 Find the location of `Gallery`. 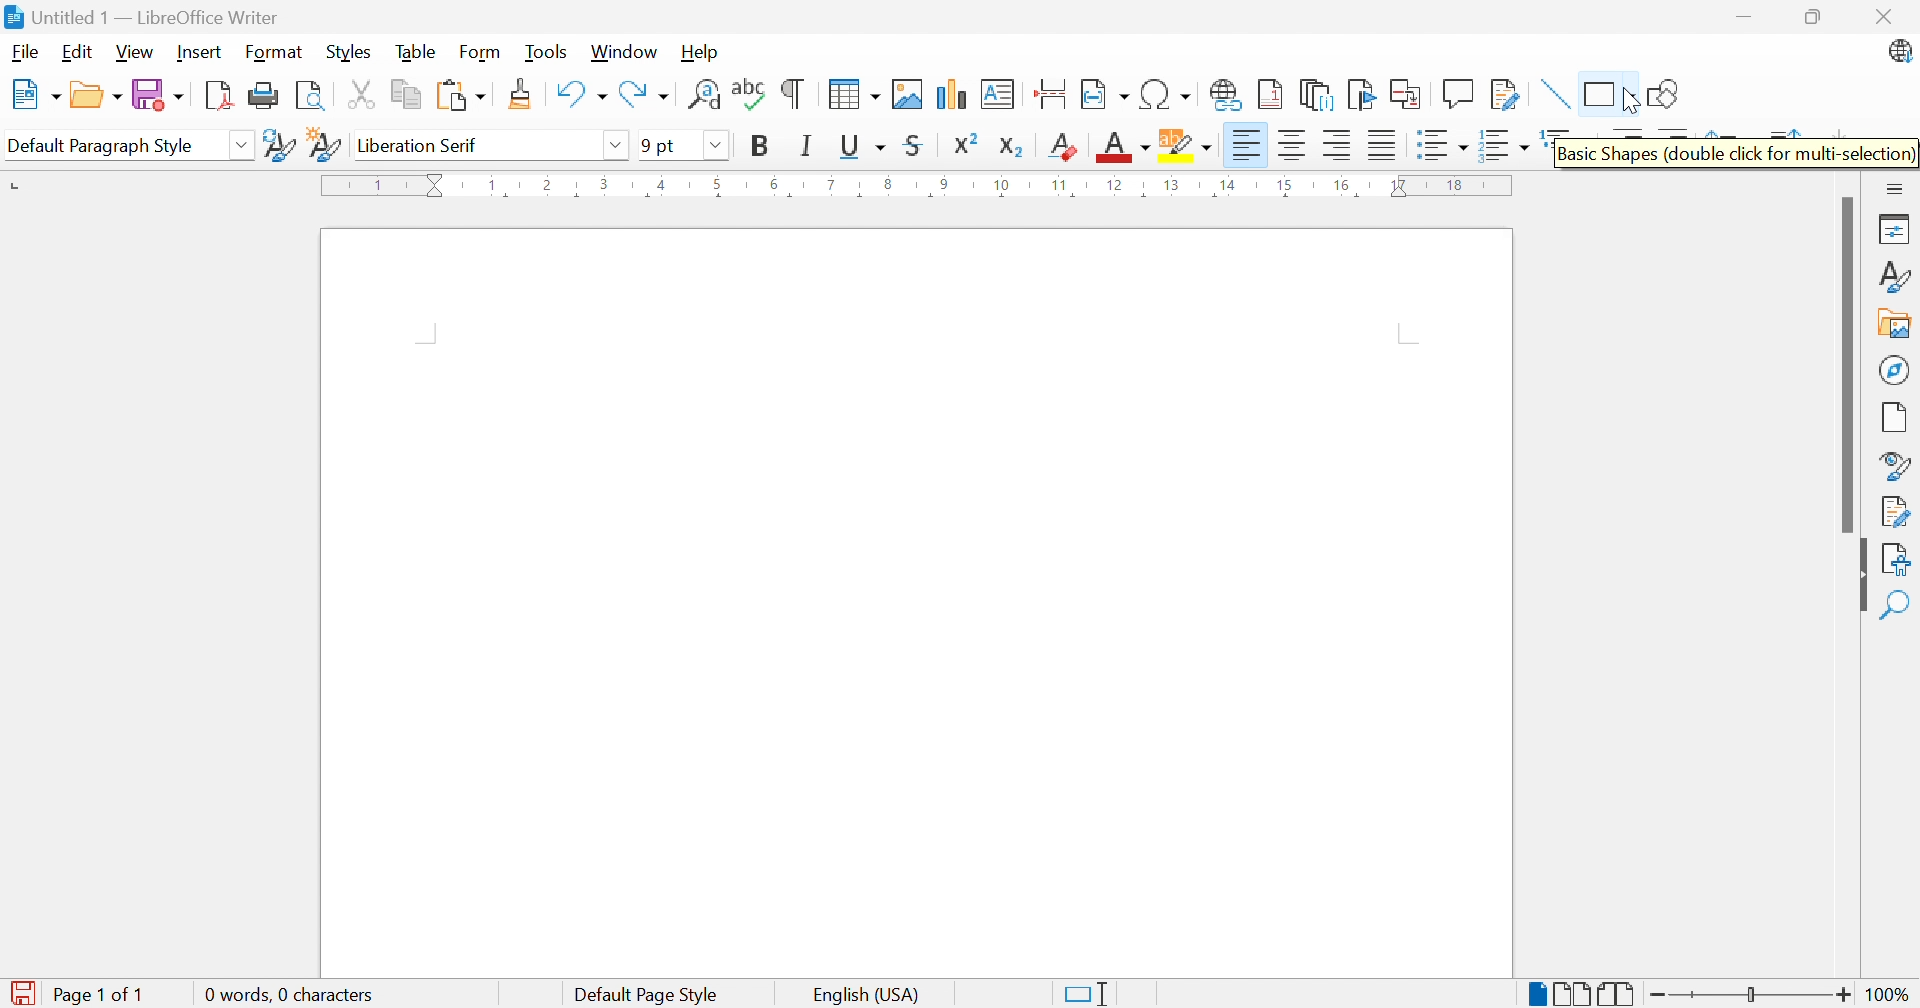

Gallery is located at coordinates (1895, 325).